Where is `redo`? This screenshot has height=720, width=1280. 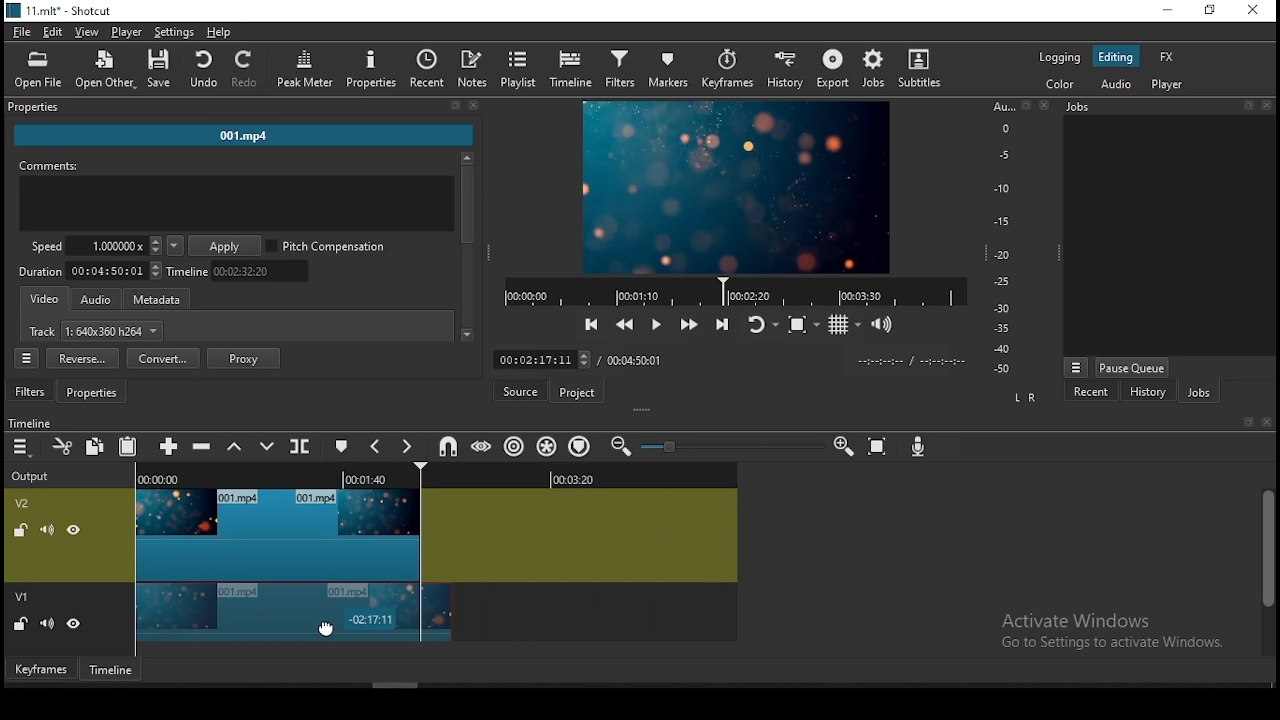
redo is located at coordinates (247, 70).